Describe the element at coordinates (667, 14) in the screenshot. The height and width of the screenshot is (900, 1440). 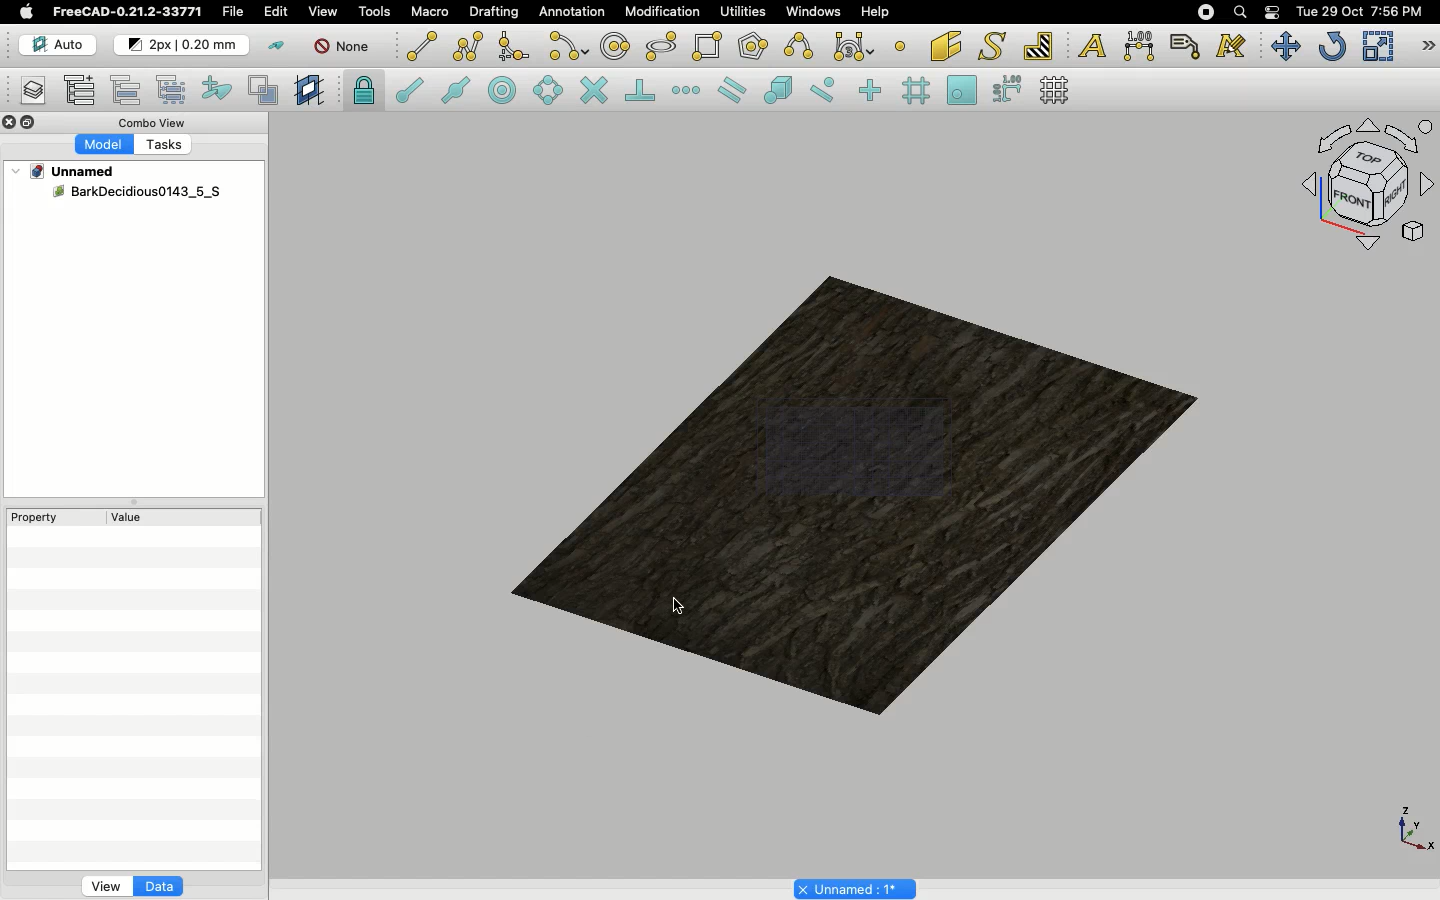
I see `Modification` at that location.